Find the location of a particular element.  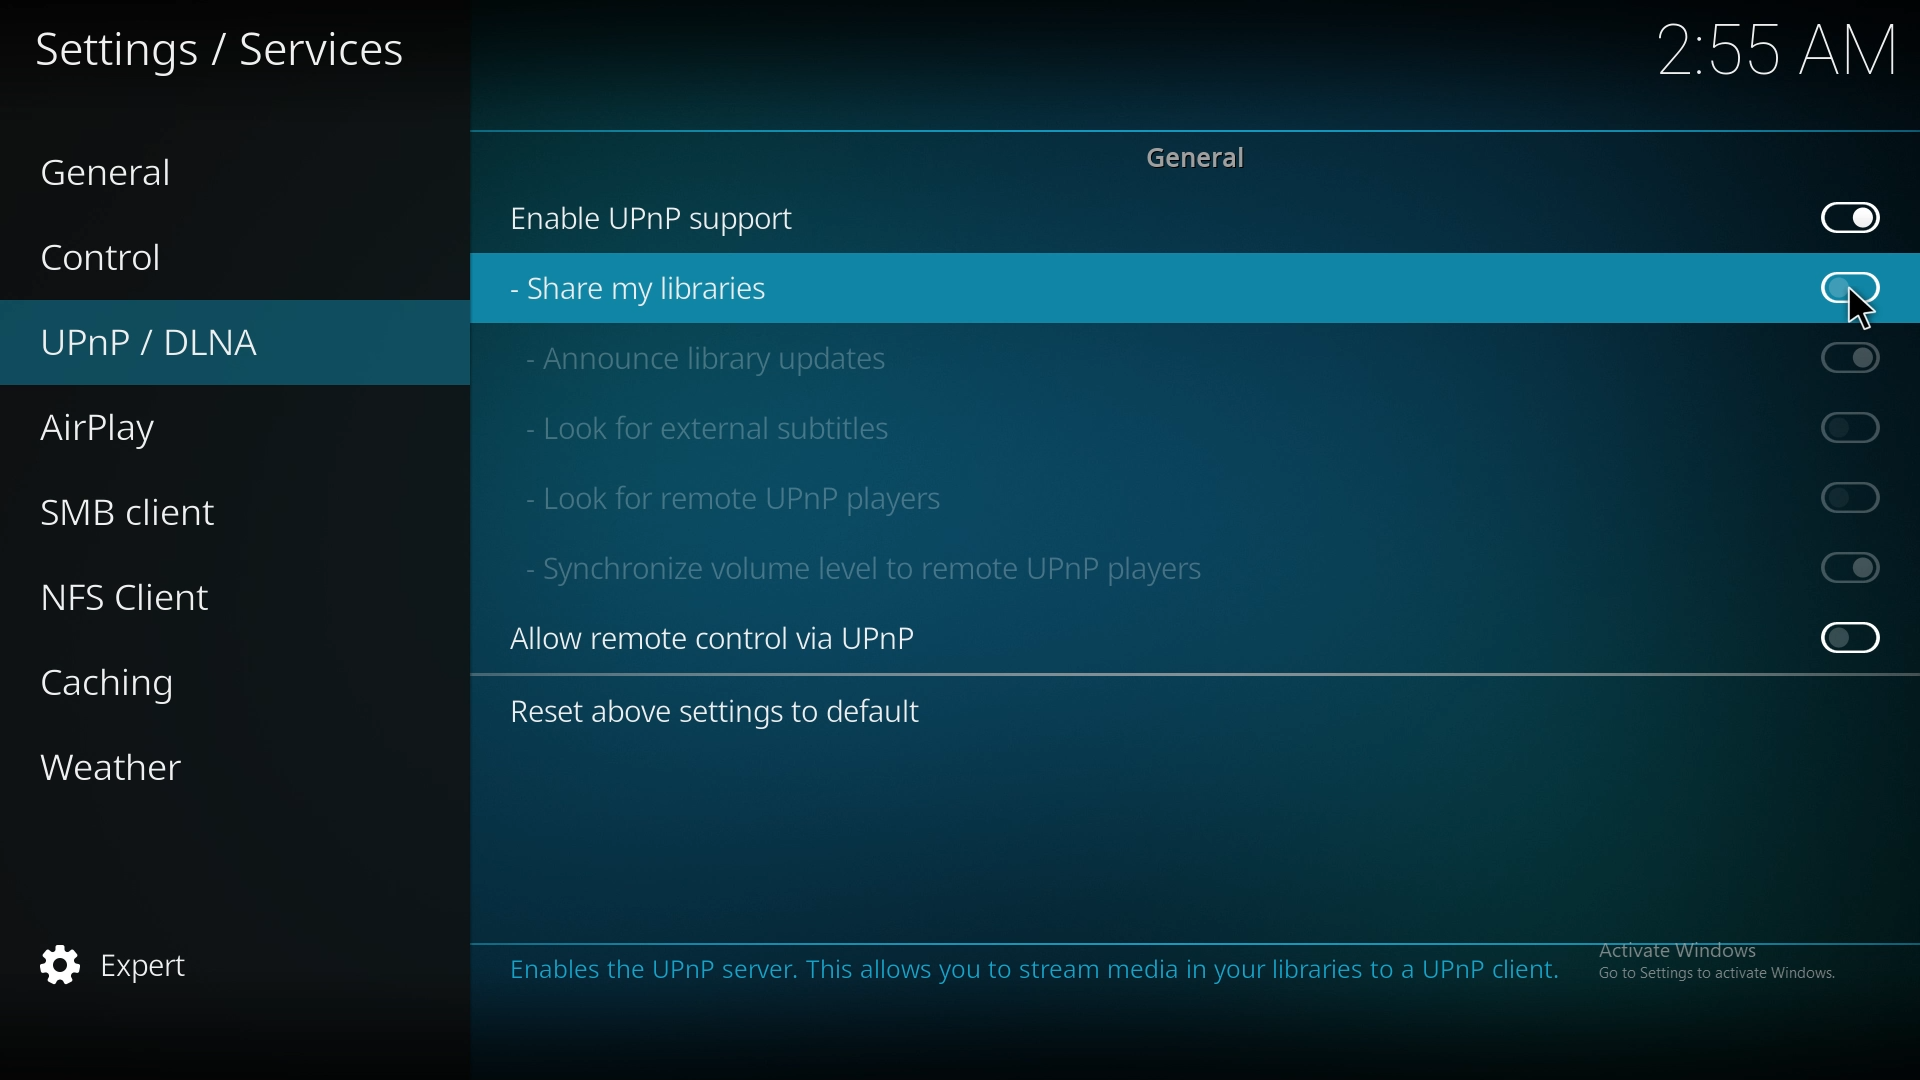

weather is located at coordinates (145, 765).